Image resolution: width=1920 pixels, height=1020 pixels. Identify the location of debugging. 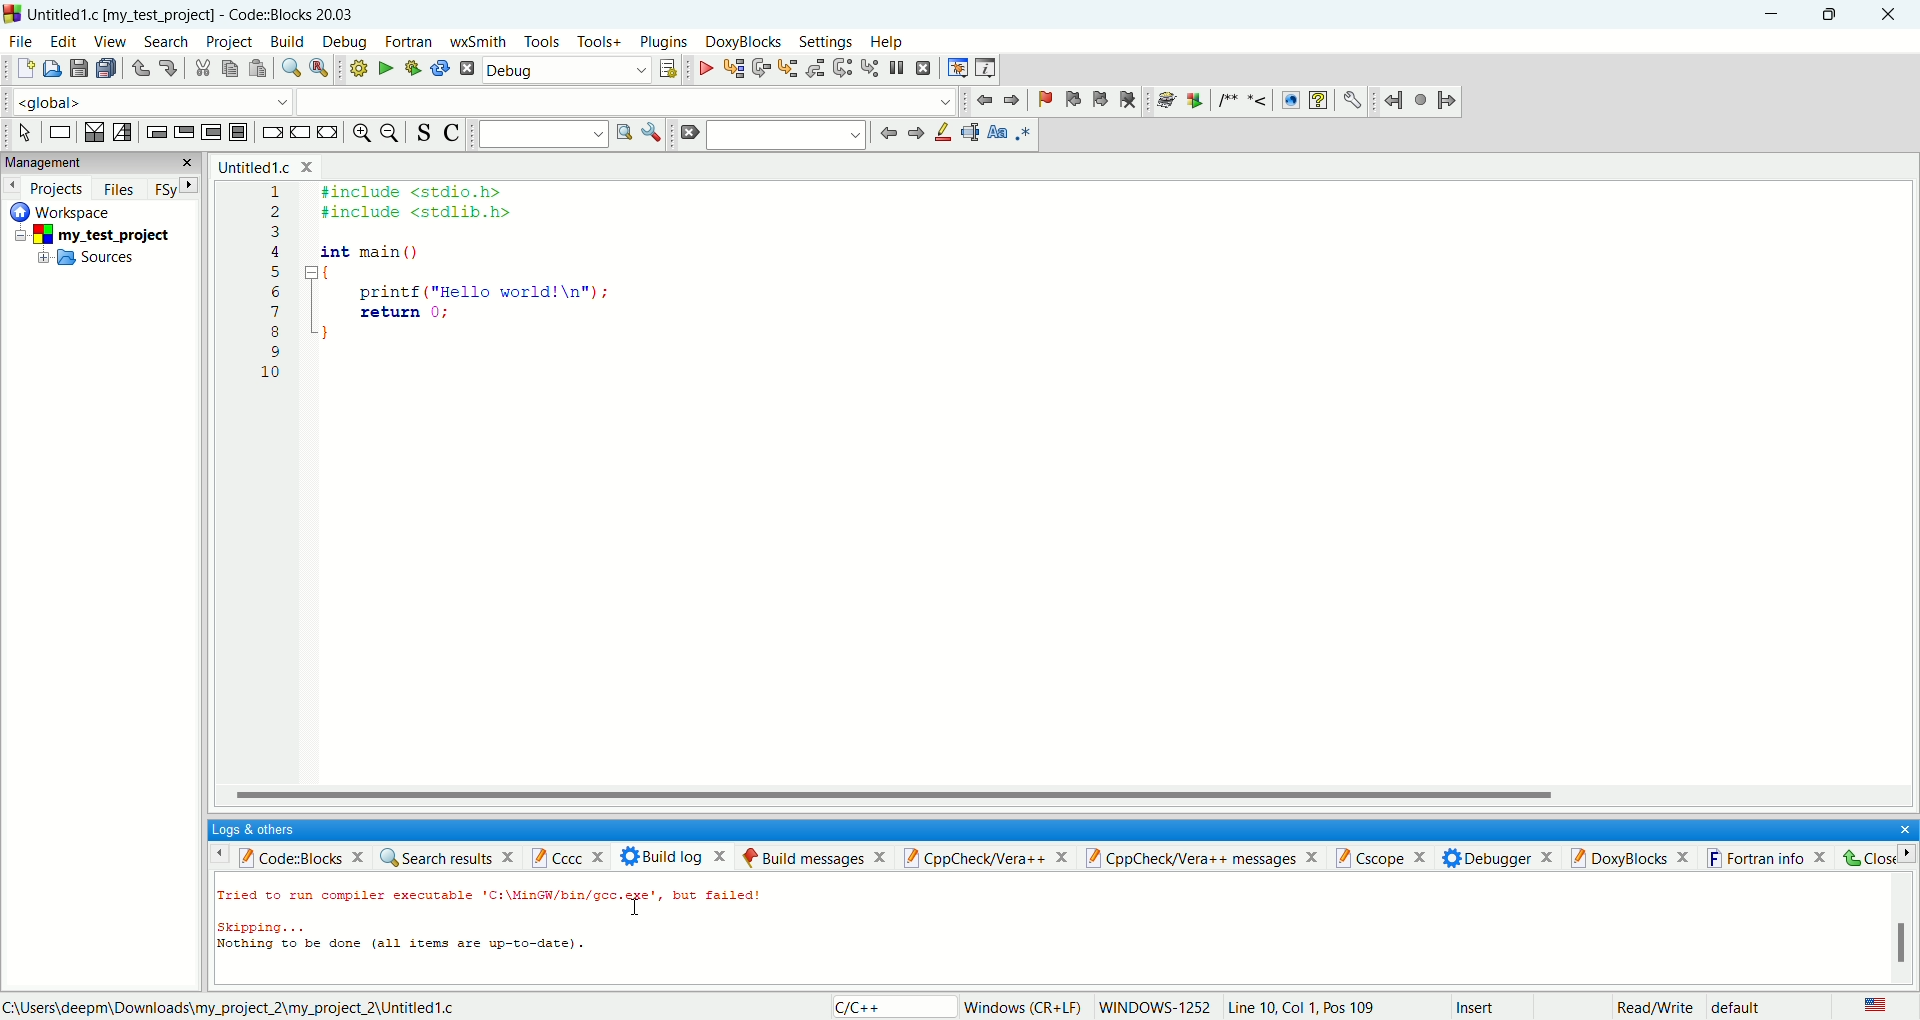
(956, 67).